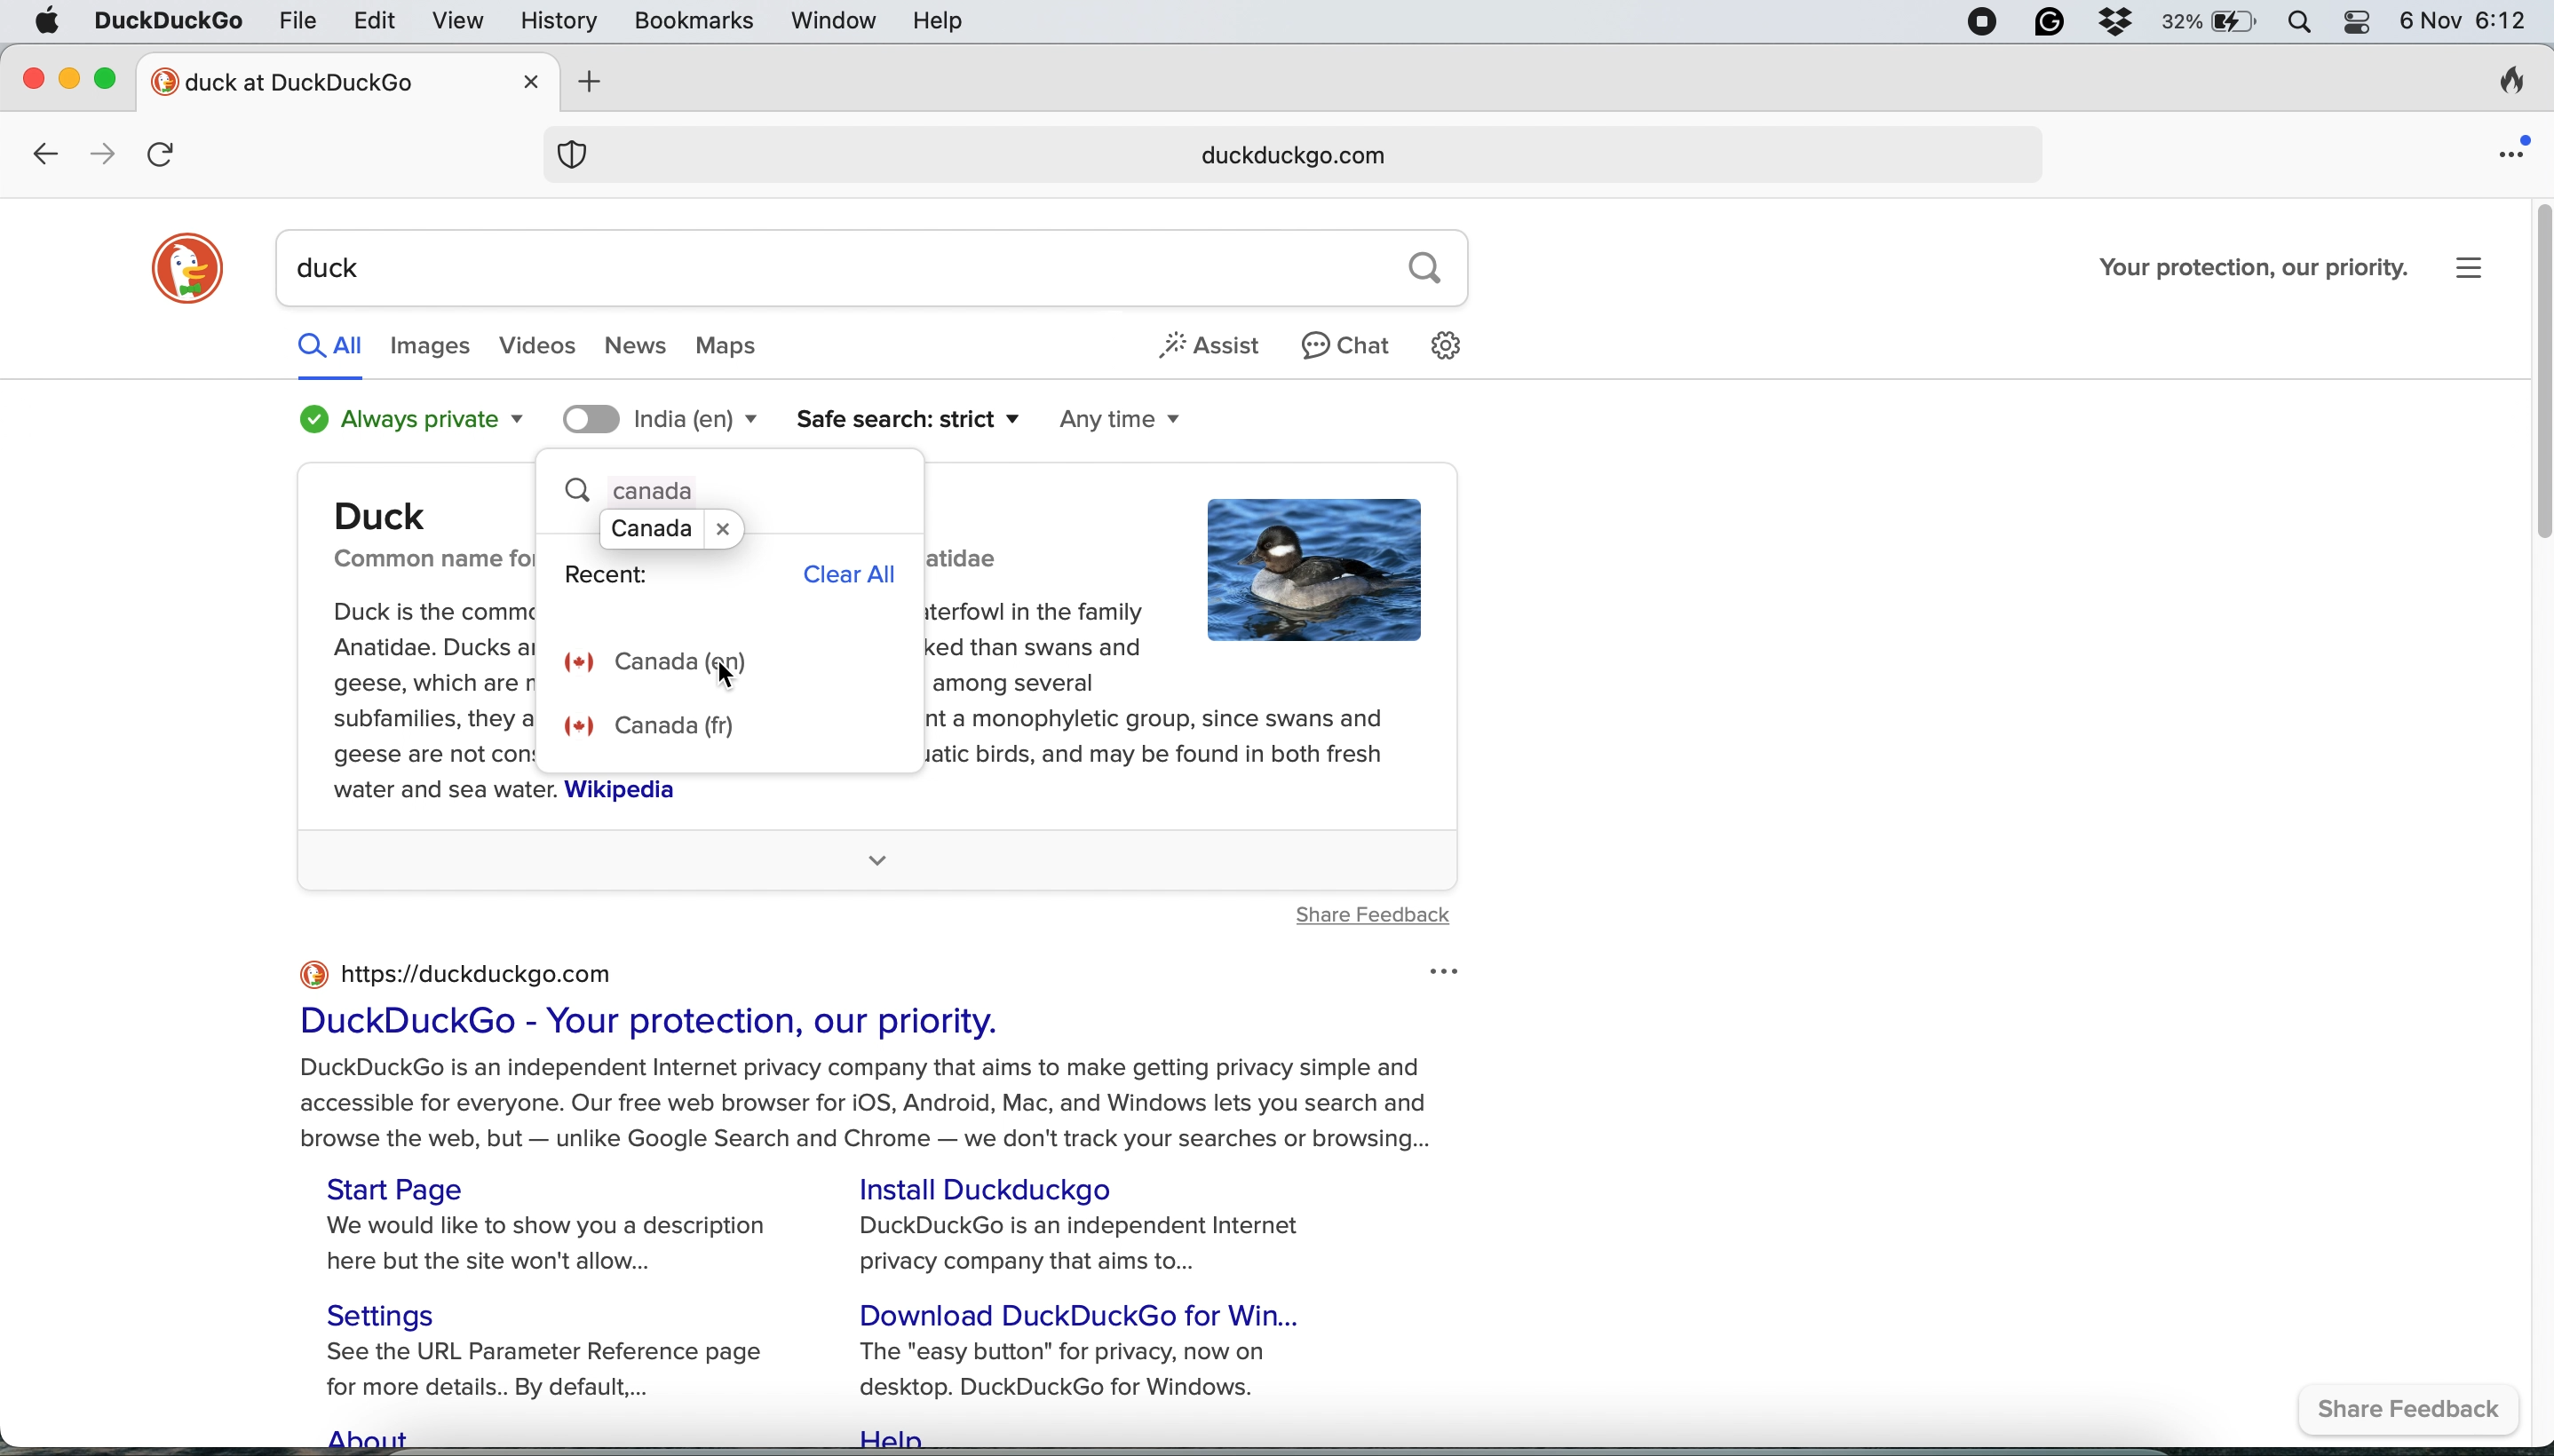 The height and width of the screenshot is (1456, 2554). I want to click on videos, so click(542, 347).